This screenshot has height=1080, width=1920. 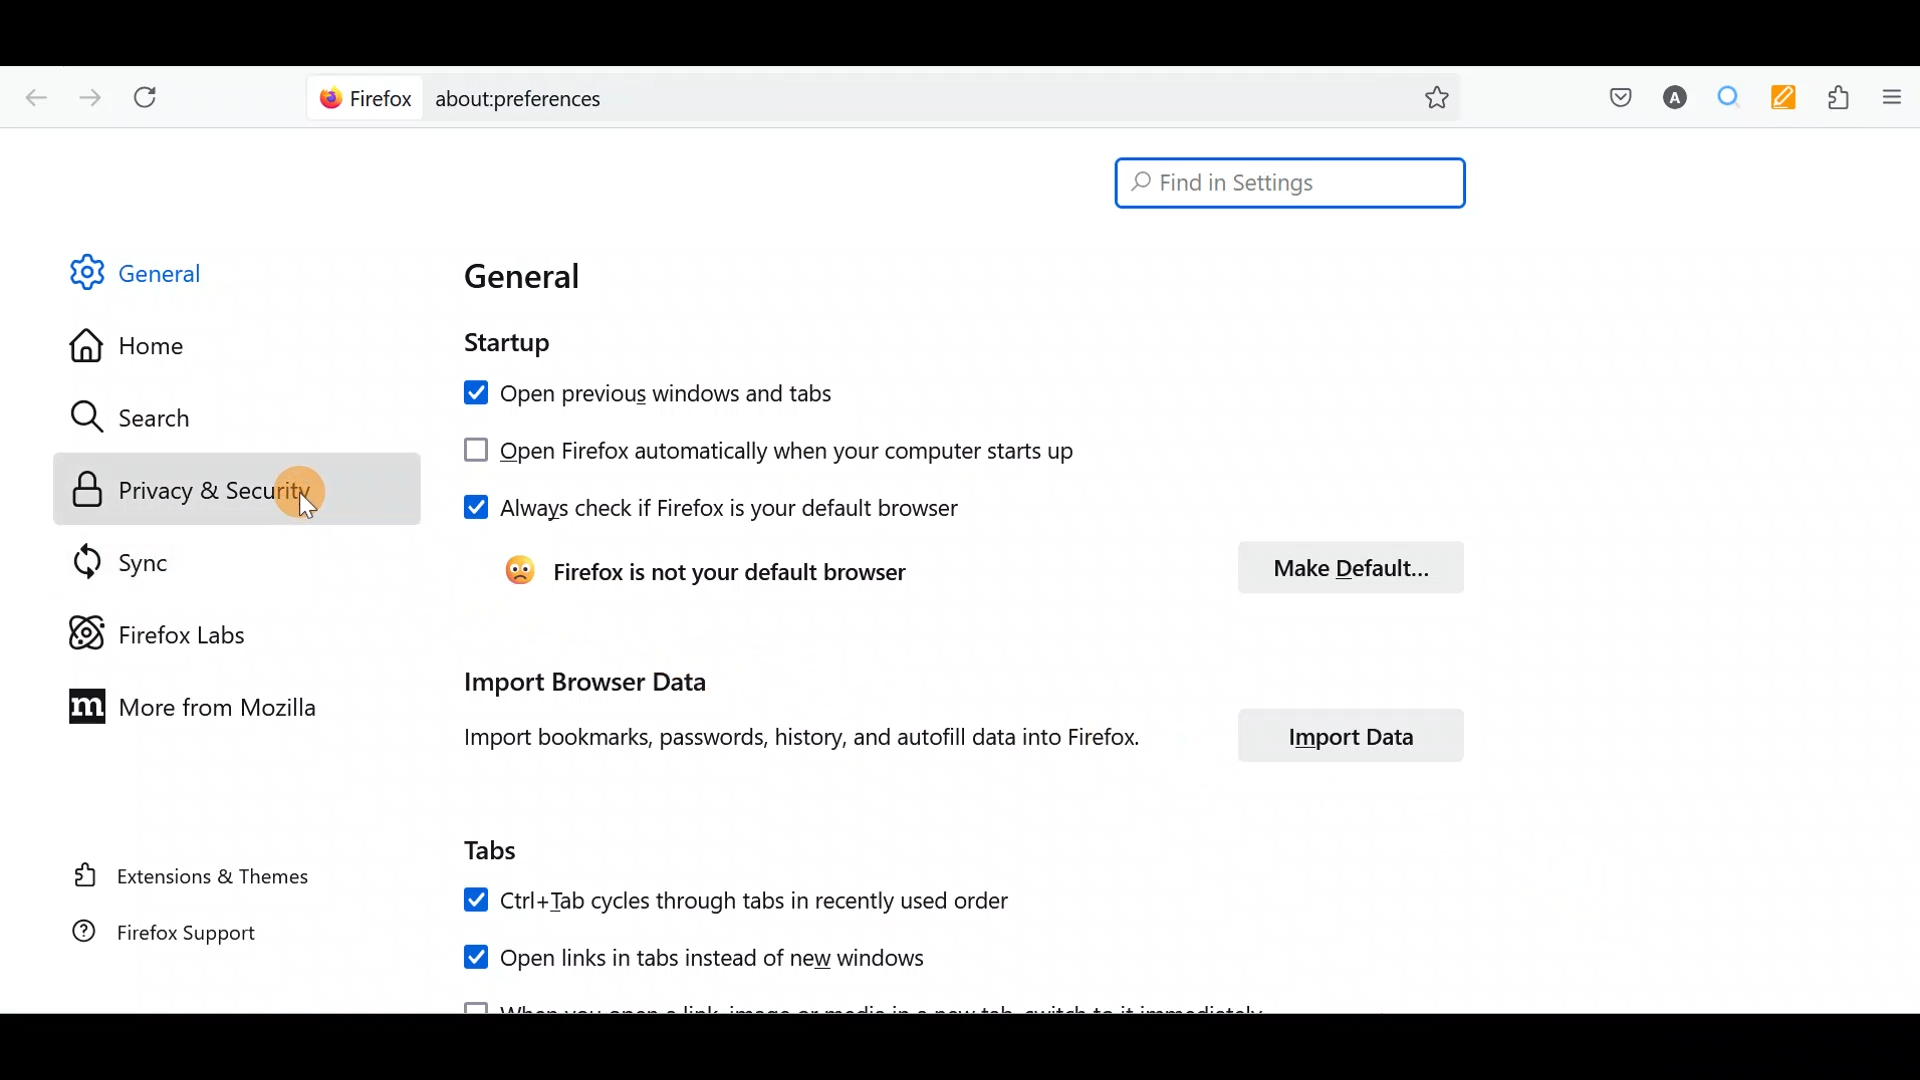 I want to click on Ctrl+ Tab cycles through tabs in recently used order, so click(x=739, y=902).